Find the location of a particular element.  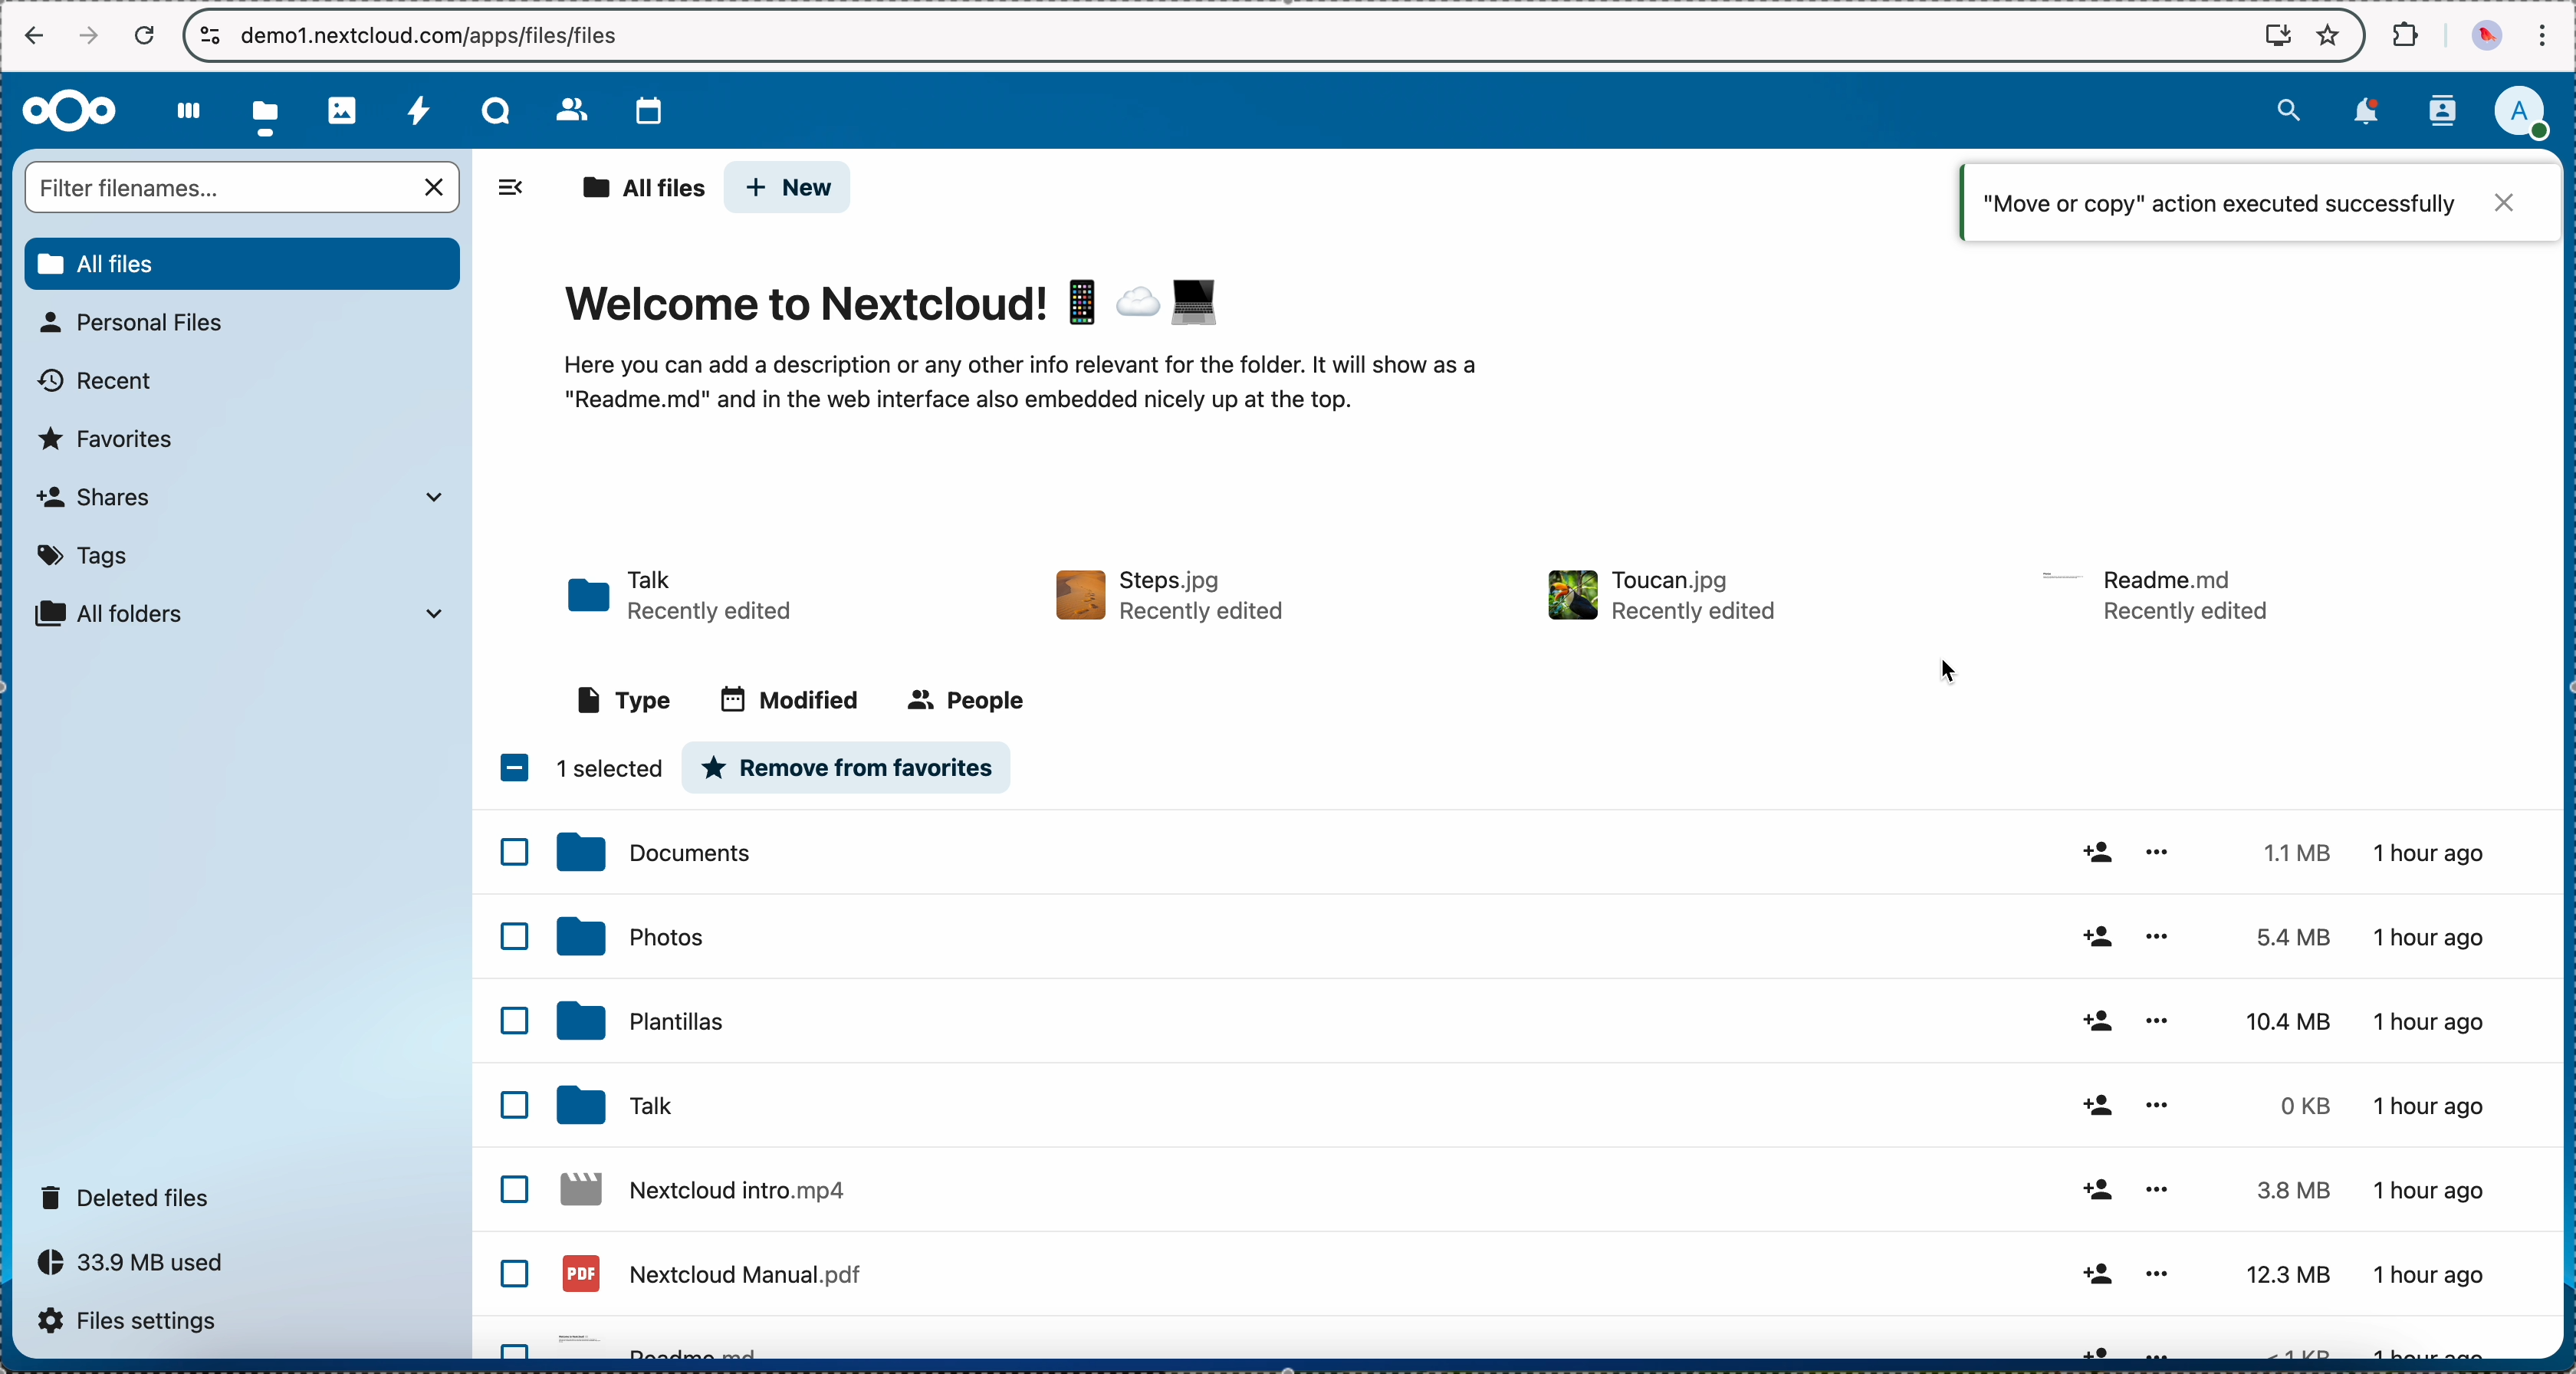

notifications is located at coordinates (2370, 113).